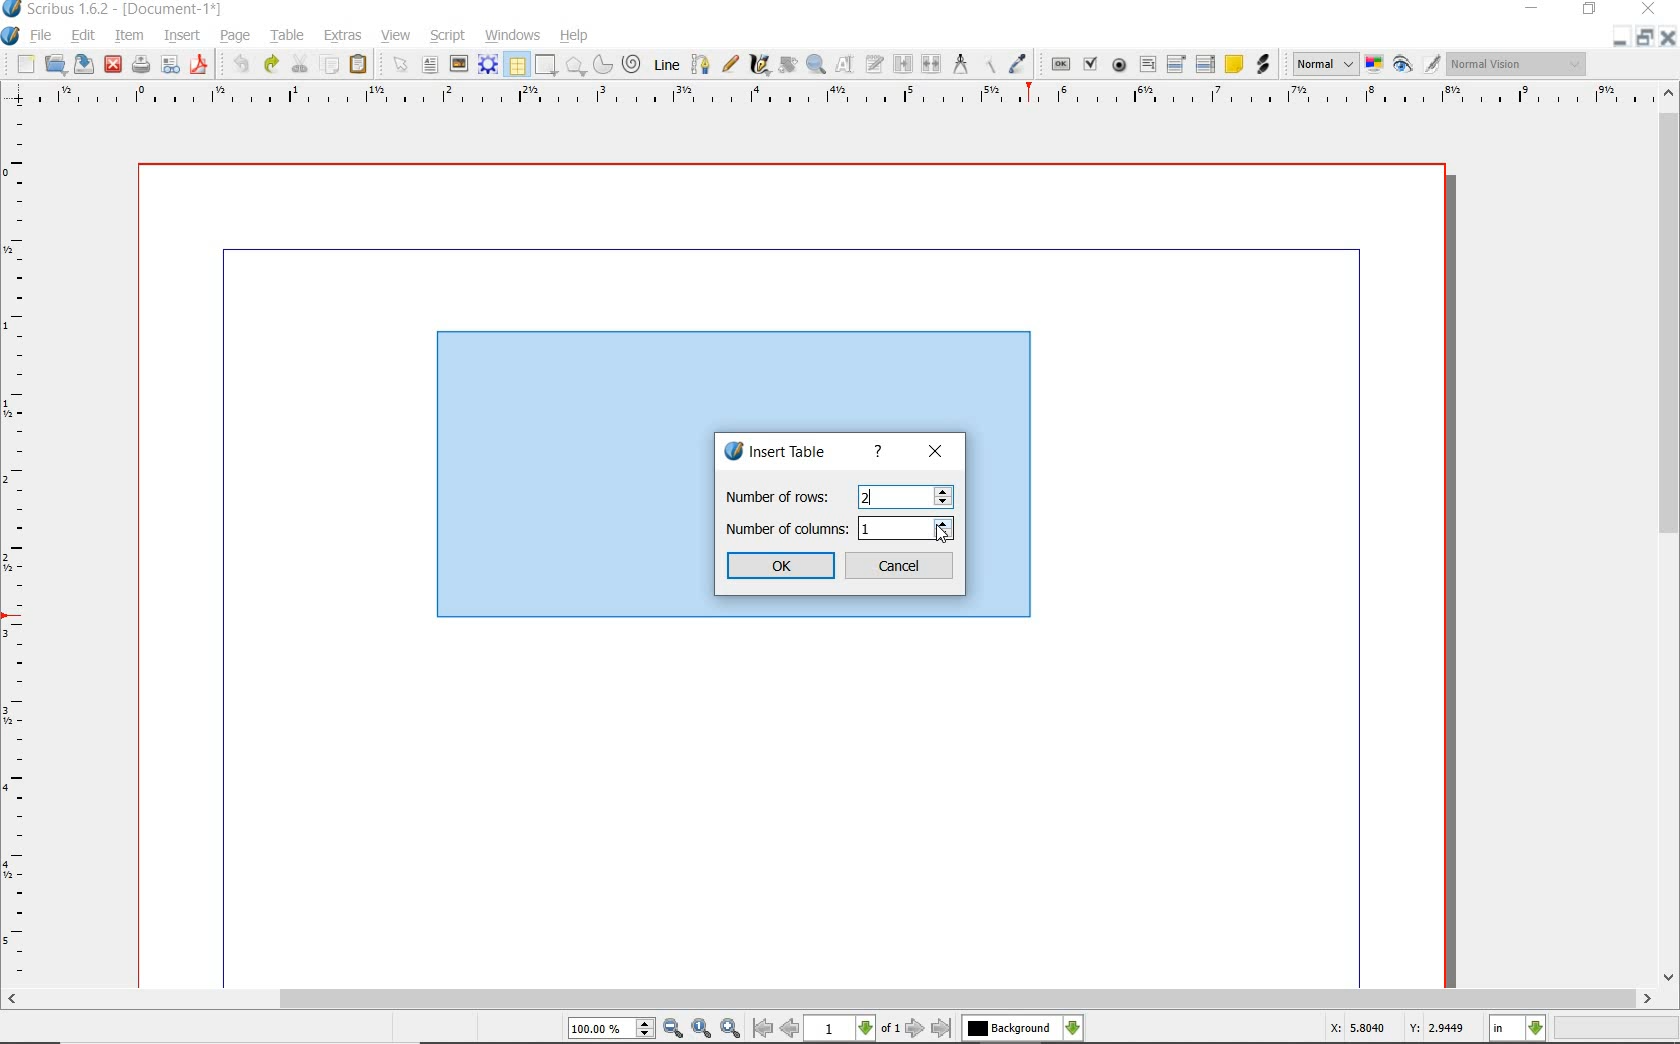 The image size is (1680, 1044). I want to click on zoom in or out, so click(815, 65).